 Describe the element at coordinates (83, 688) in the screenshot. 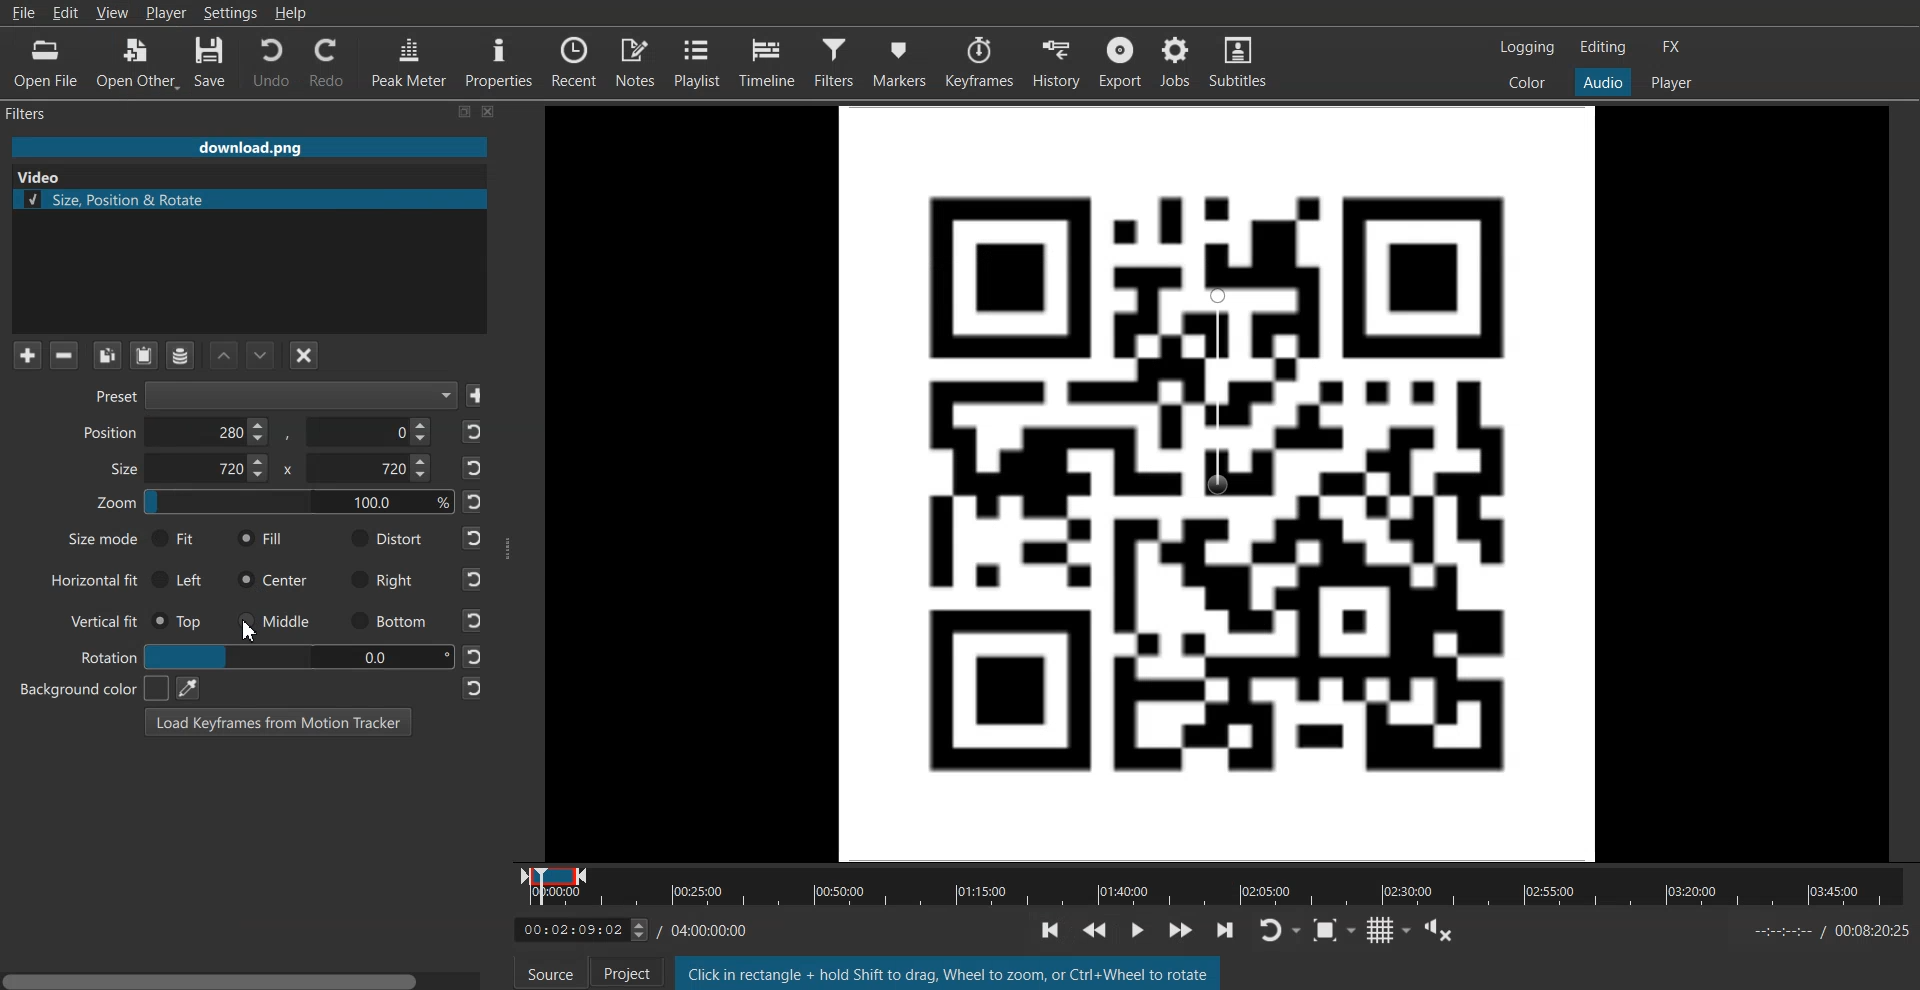

I see `Background color` at that location.